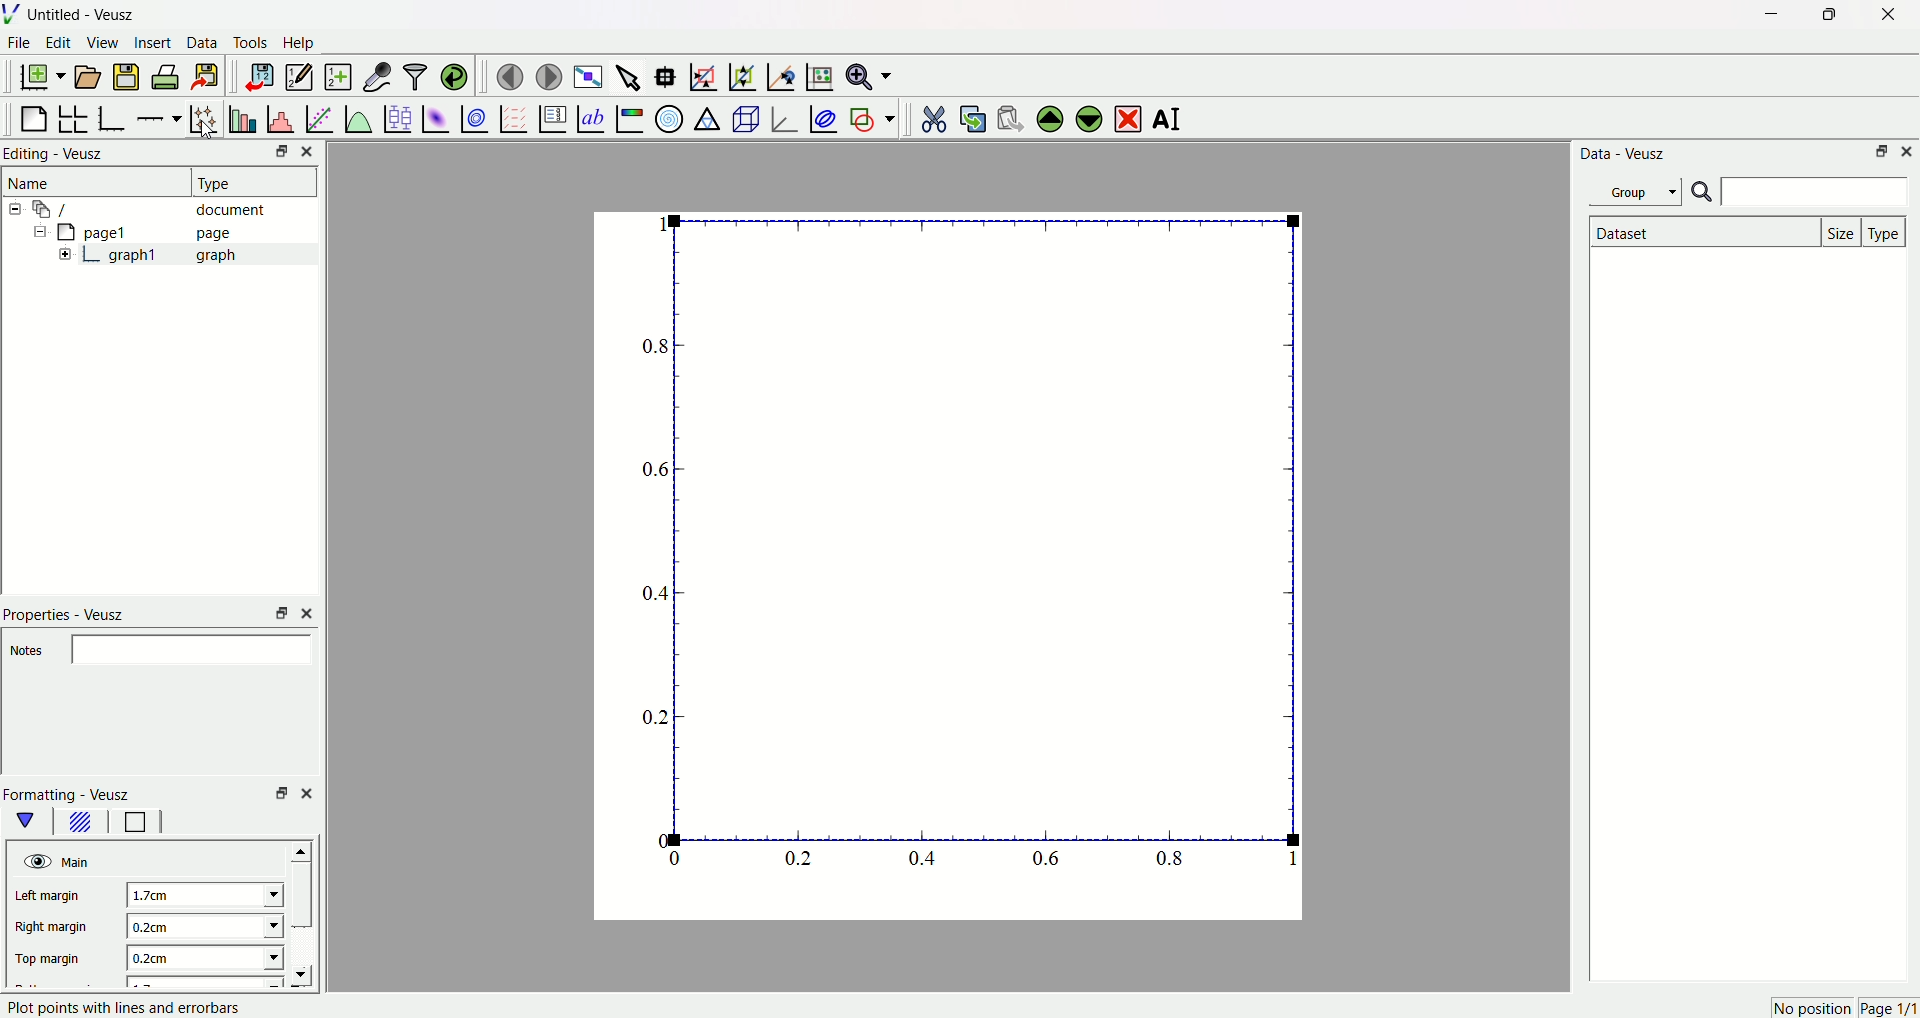 This screenshot has width=1920, height=1018. Describe the element at coordinates (310, 975) in the screenshot. I see `move down` at that location.